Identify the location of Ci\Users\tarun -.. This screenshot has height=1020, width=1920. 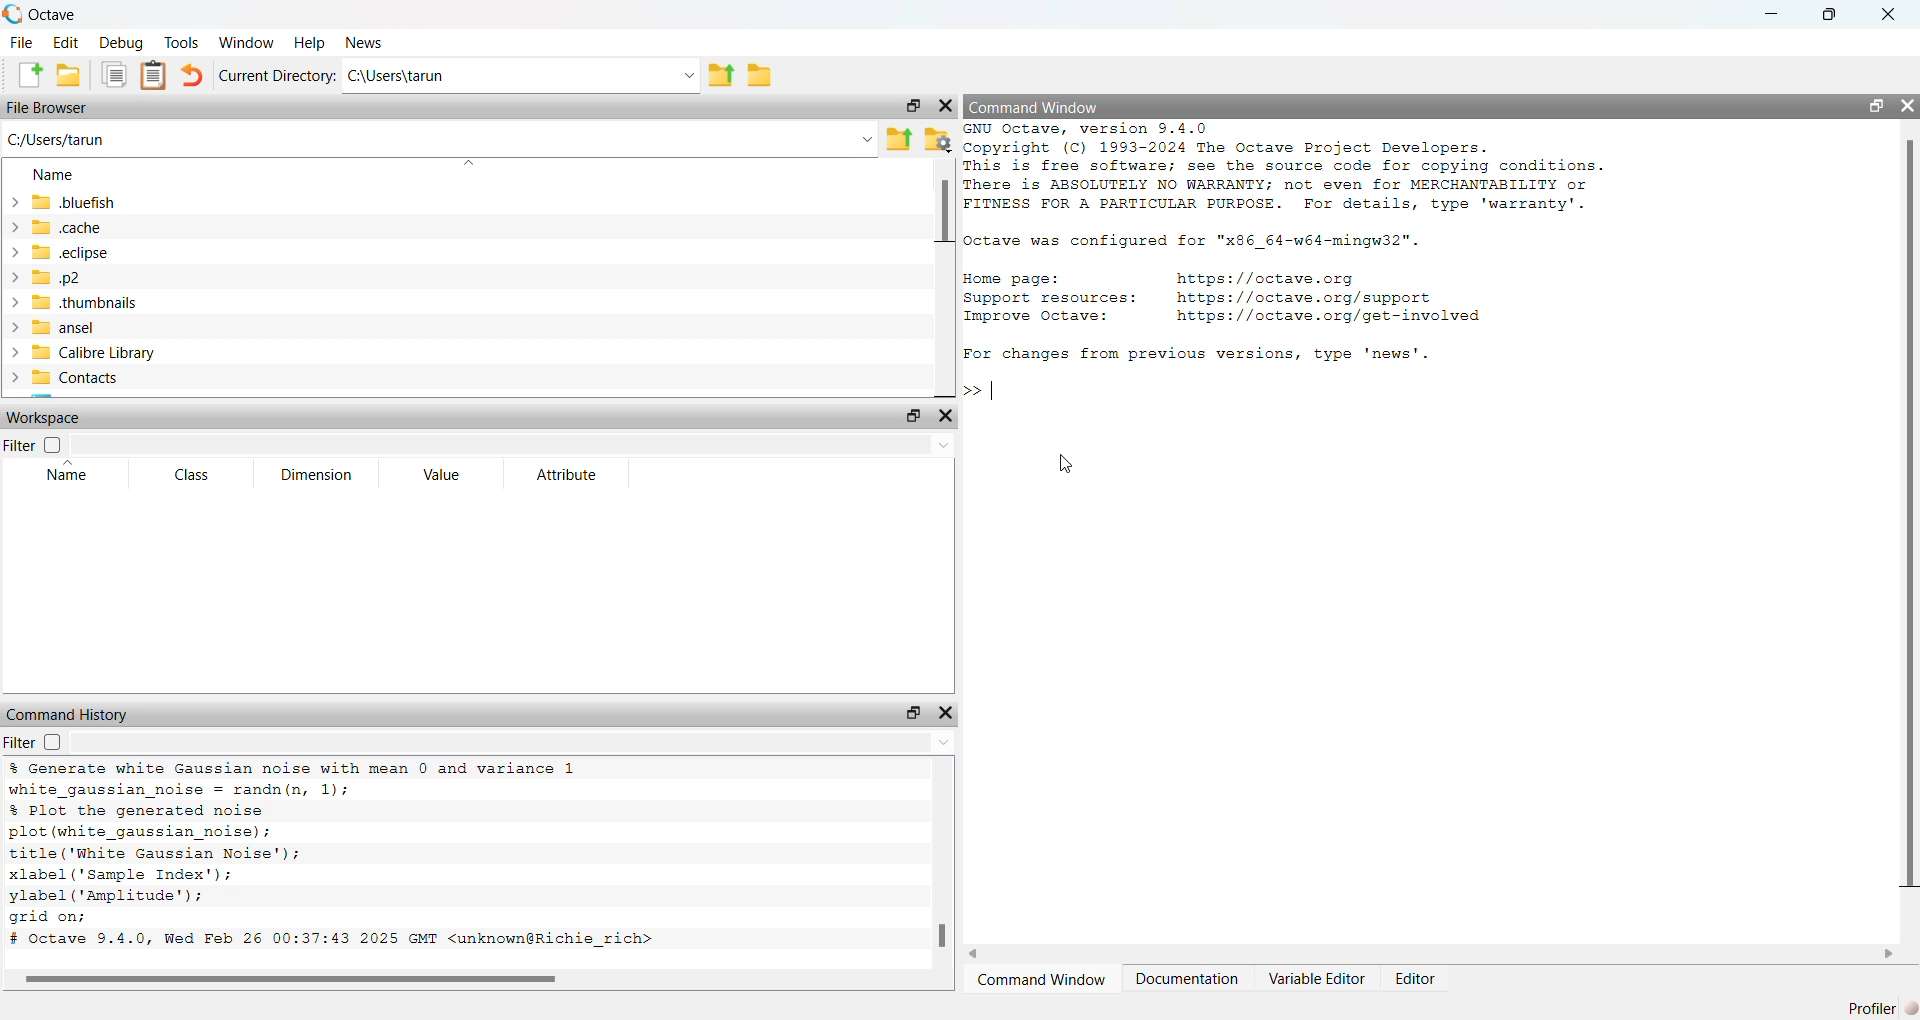
(523, 75).